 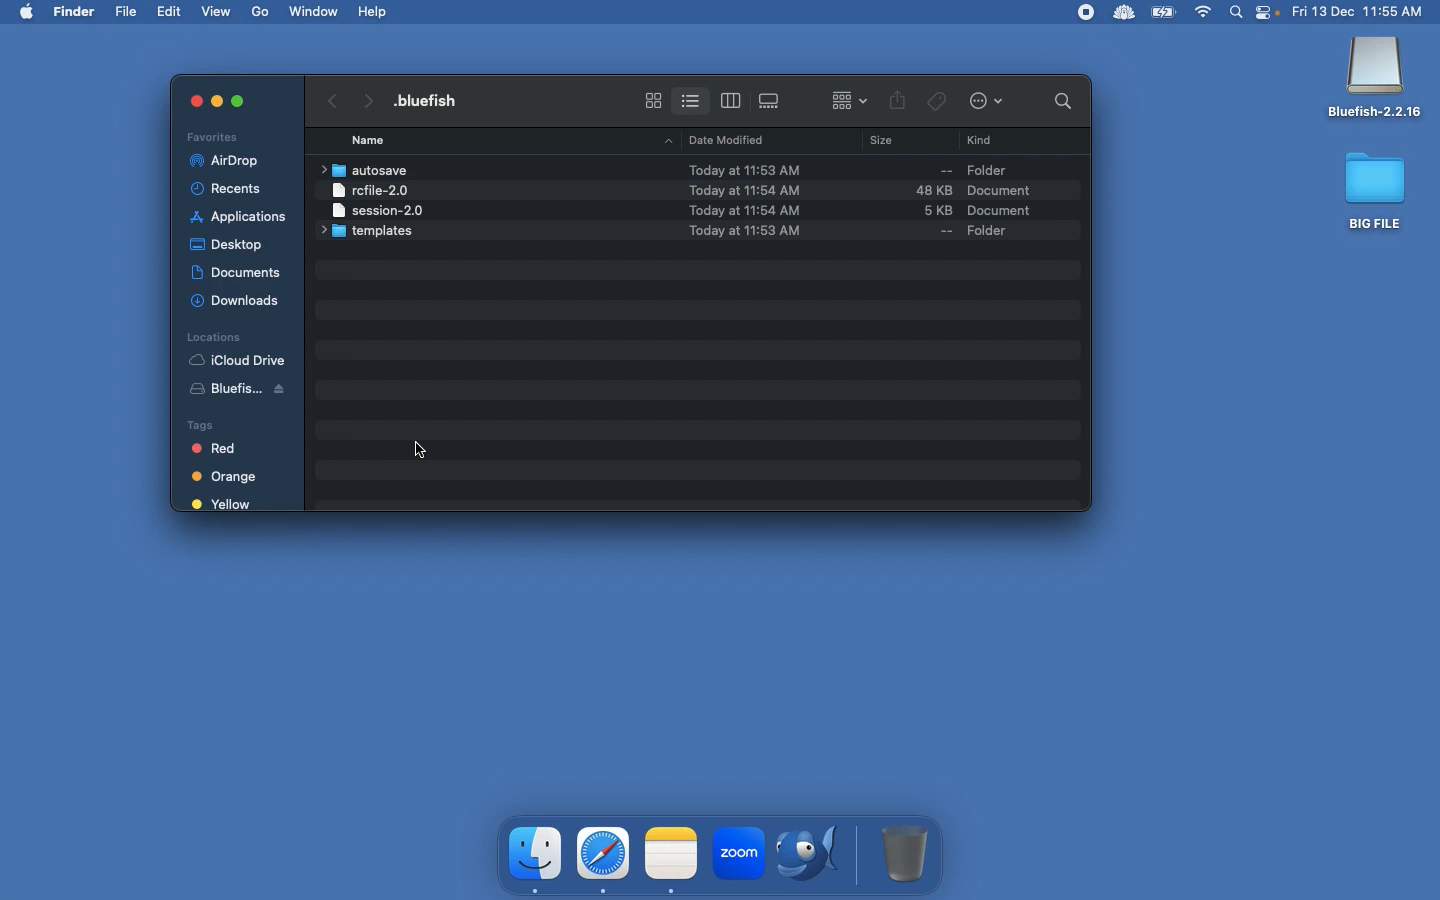 I want to click on Bluefish, so click(x=246, y=392).